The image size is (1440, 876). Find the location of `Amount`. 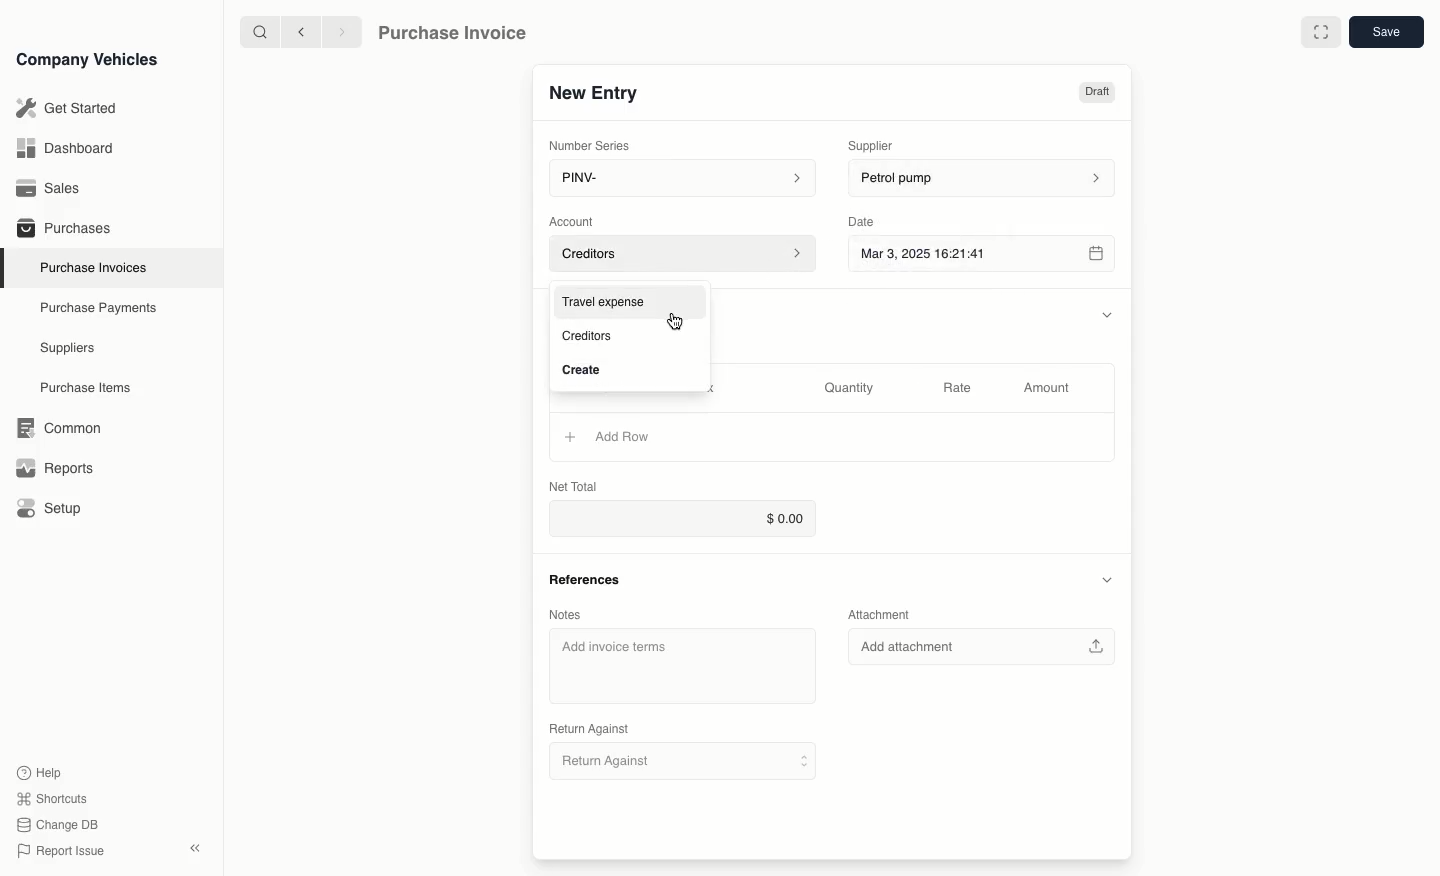

Amount is located at coordinates (1051, 388).